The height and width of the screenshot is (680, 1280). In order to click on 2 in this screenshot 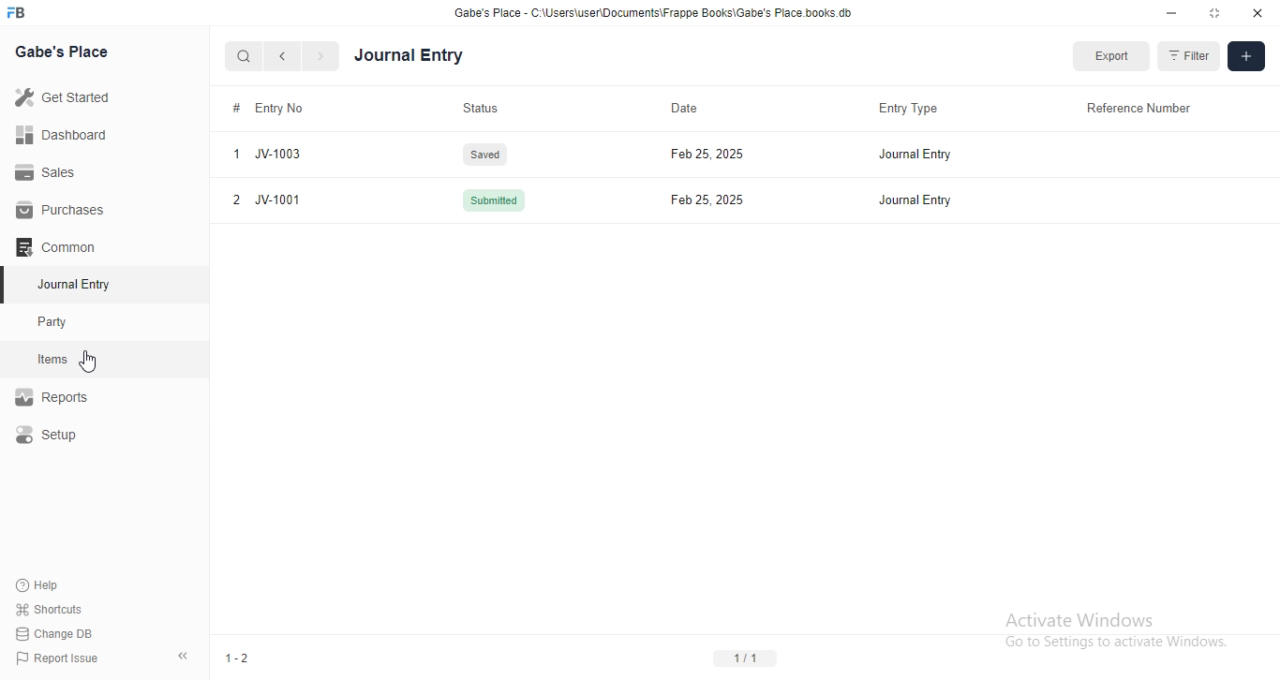, I will do `click(236, 199)`.